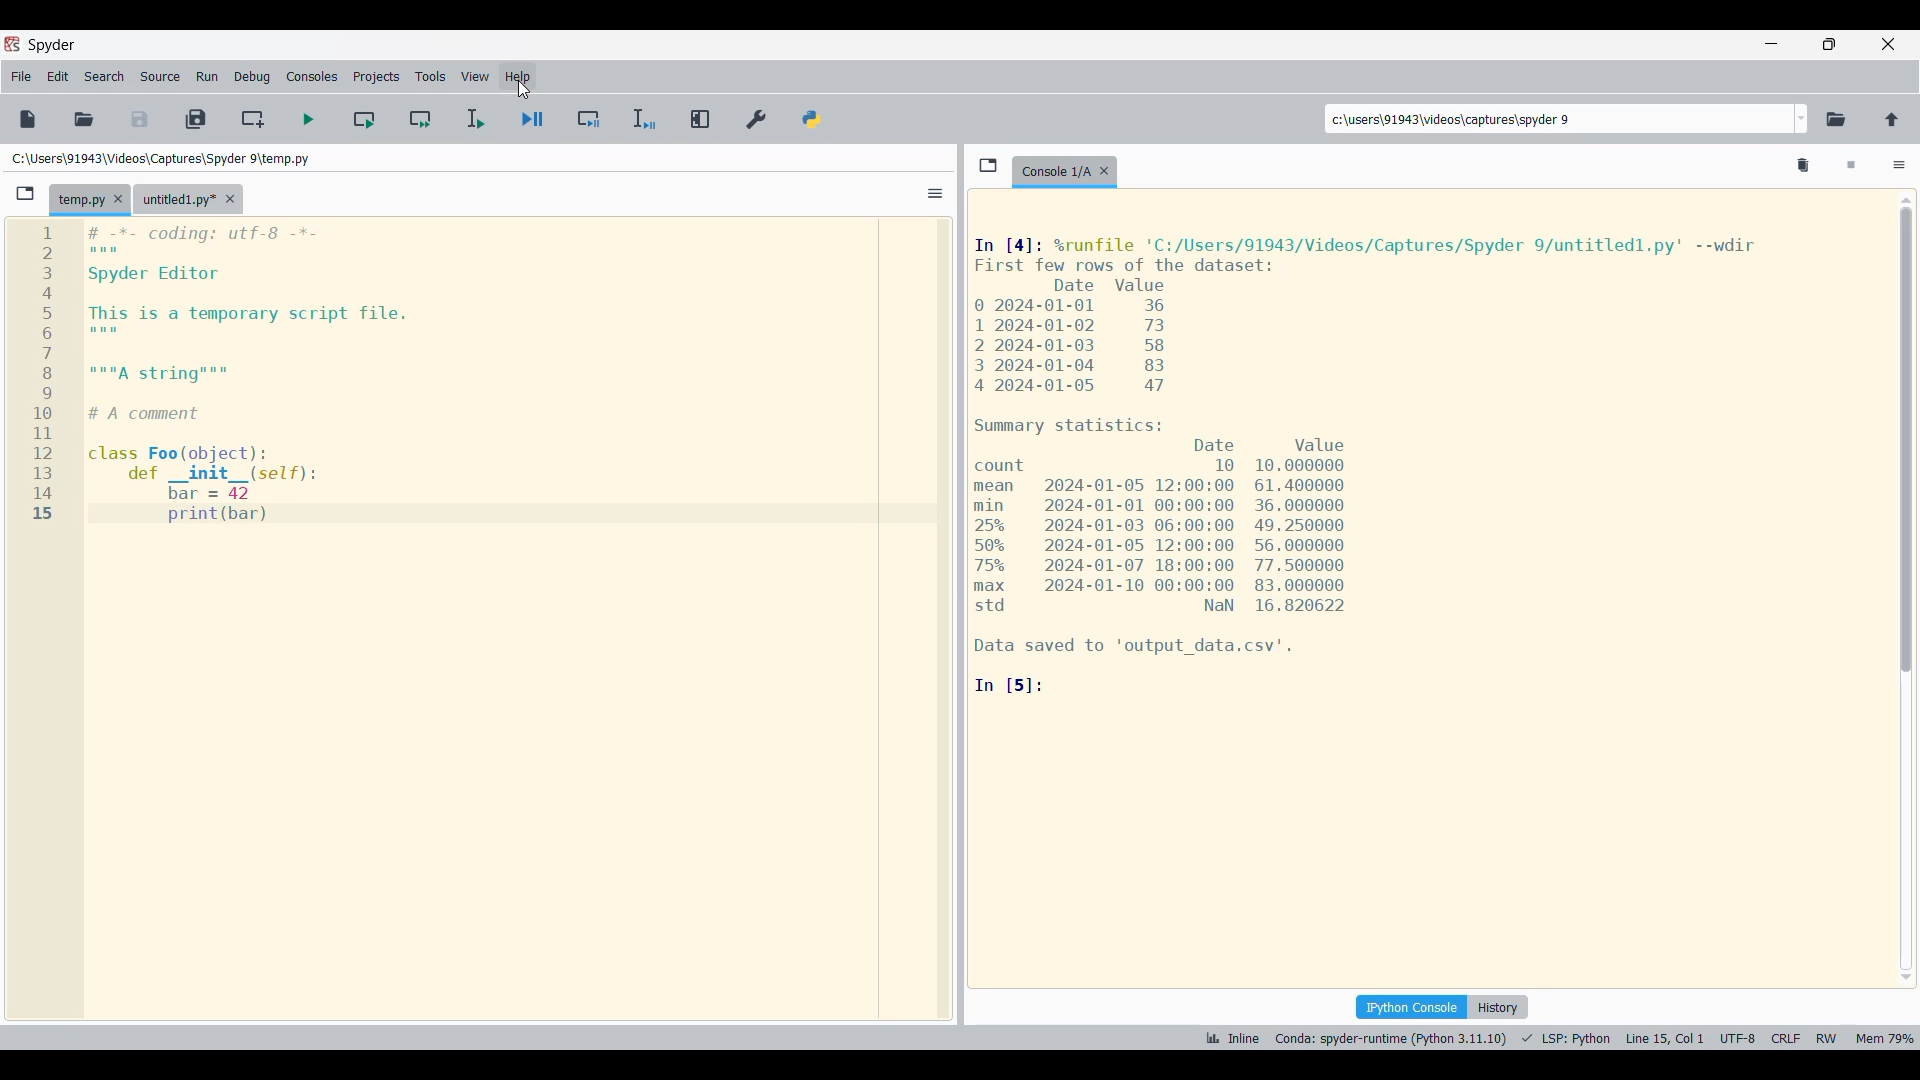  What do you see at coordinates (1889, 44) in the screenshot?
I see `Close interface` at bounding box center [1889, 44].